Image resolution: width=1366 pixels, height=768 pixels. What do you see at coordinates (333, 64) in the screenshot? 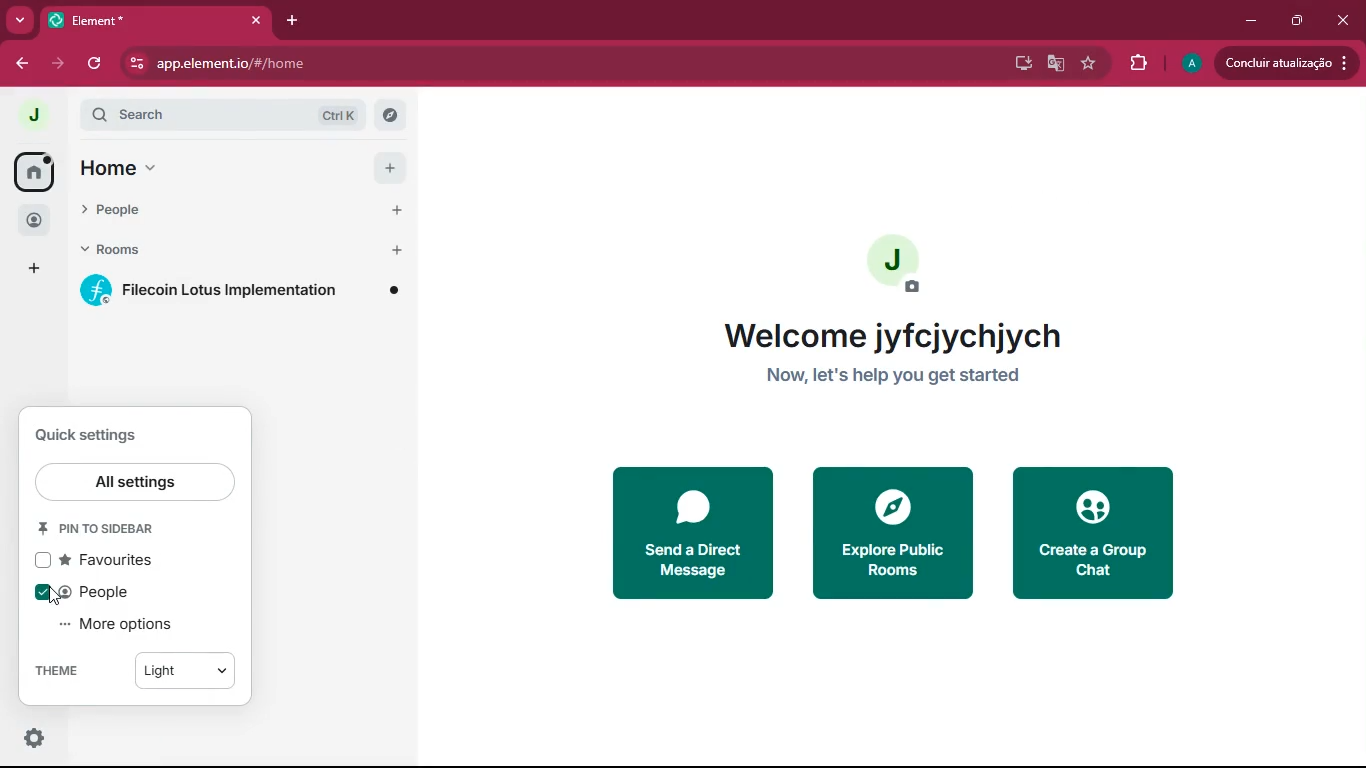
I see `app.elementio/#/home` at bounding box center [333, 64].